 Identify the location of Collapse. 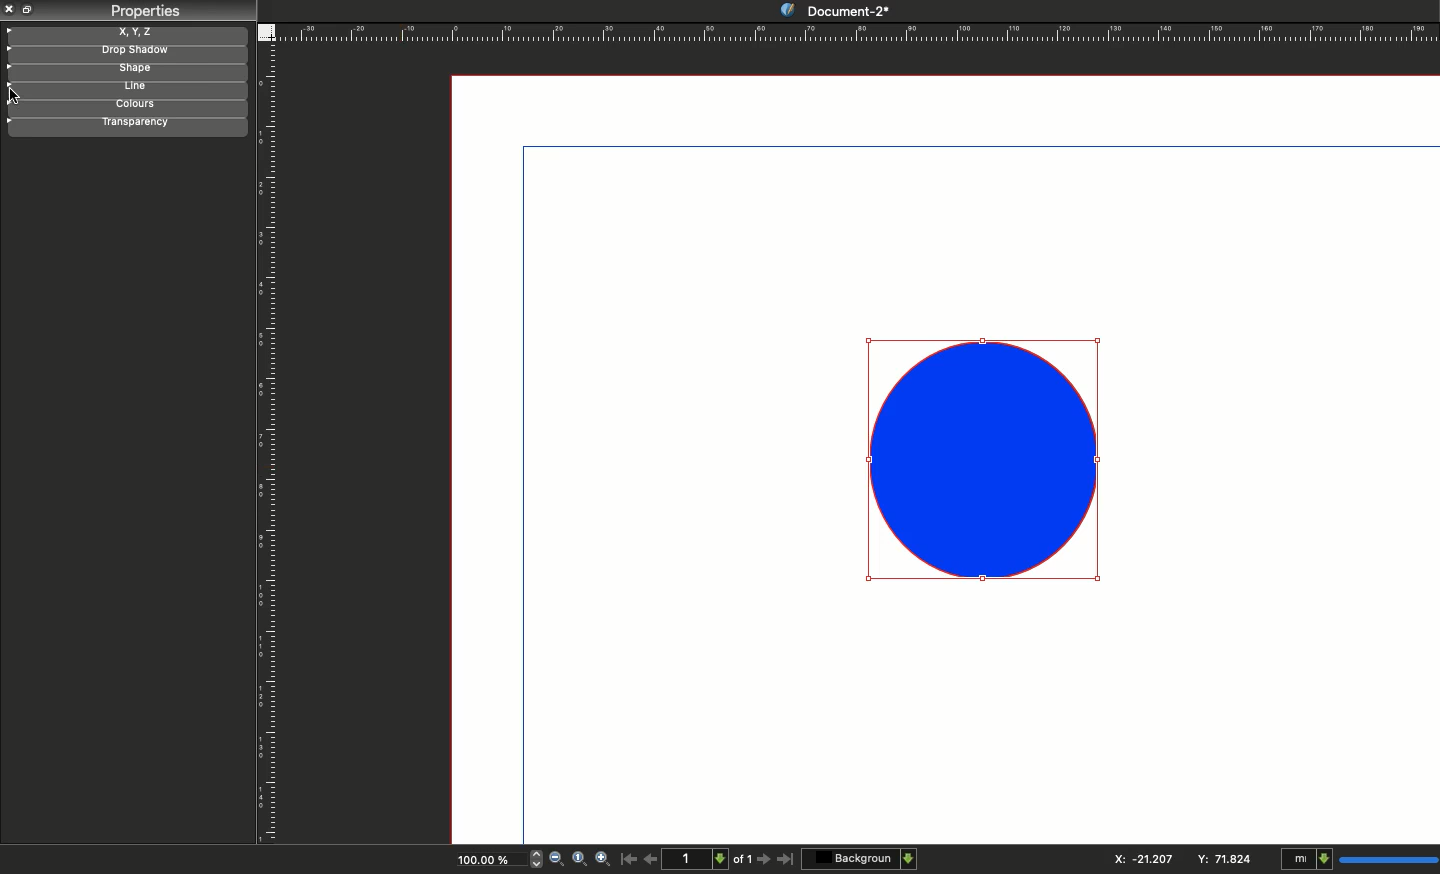
(30, 9).